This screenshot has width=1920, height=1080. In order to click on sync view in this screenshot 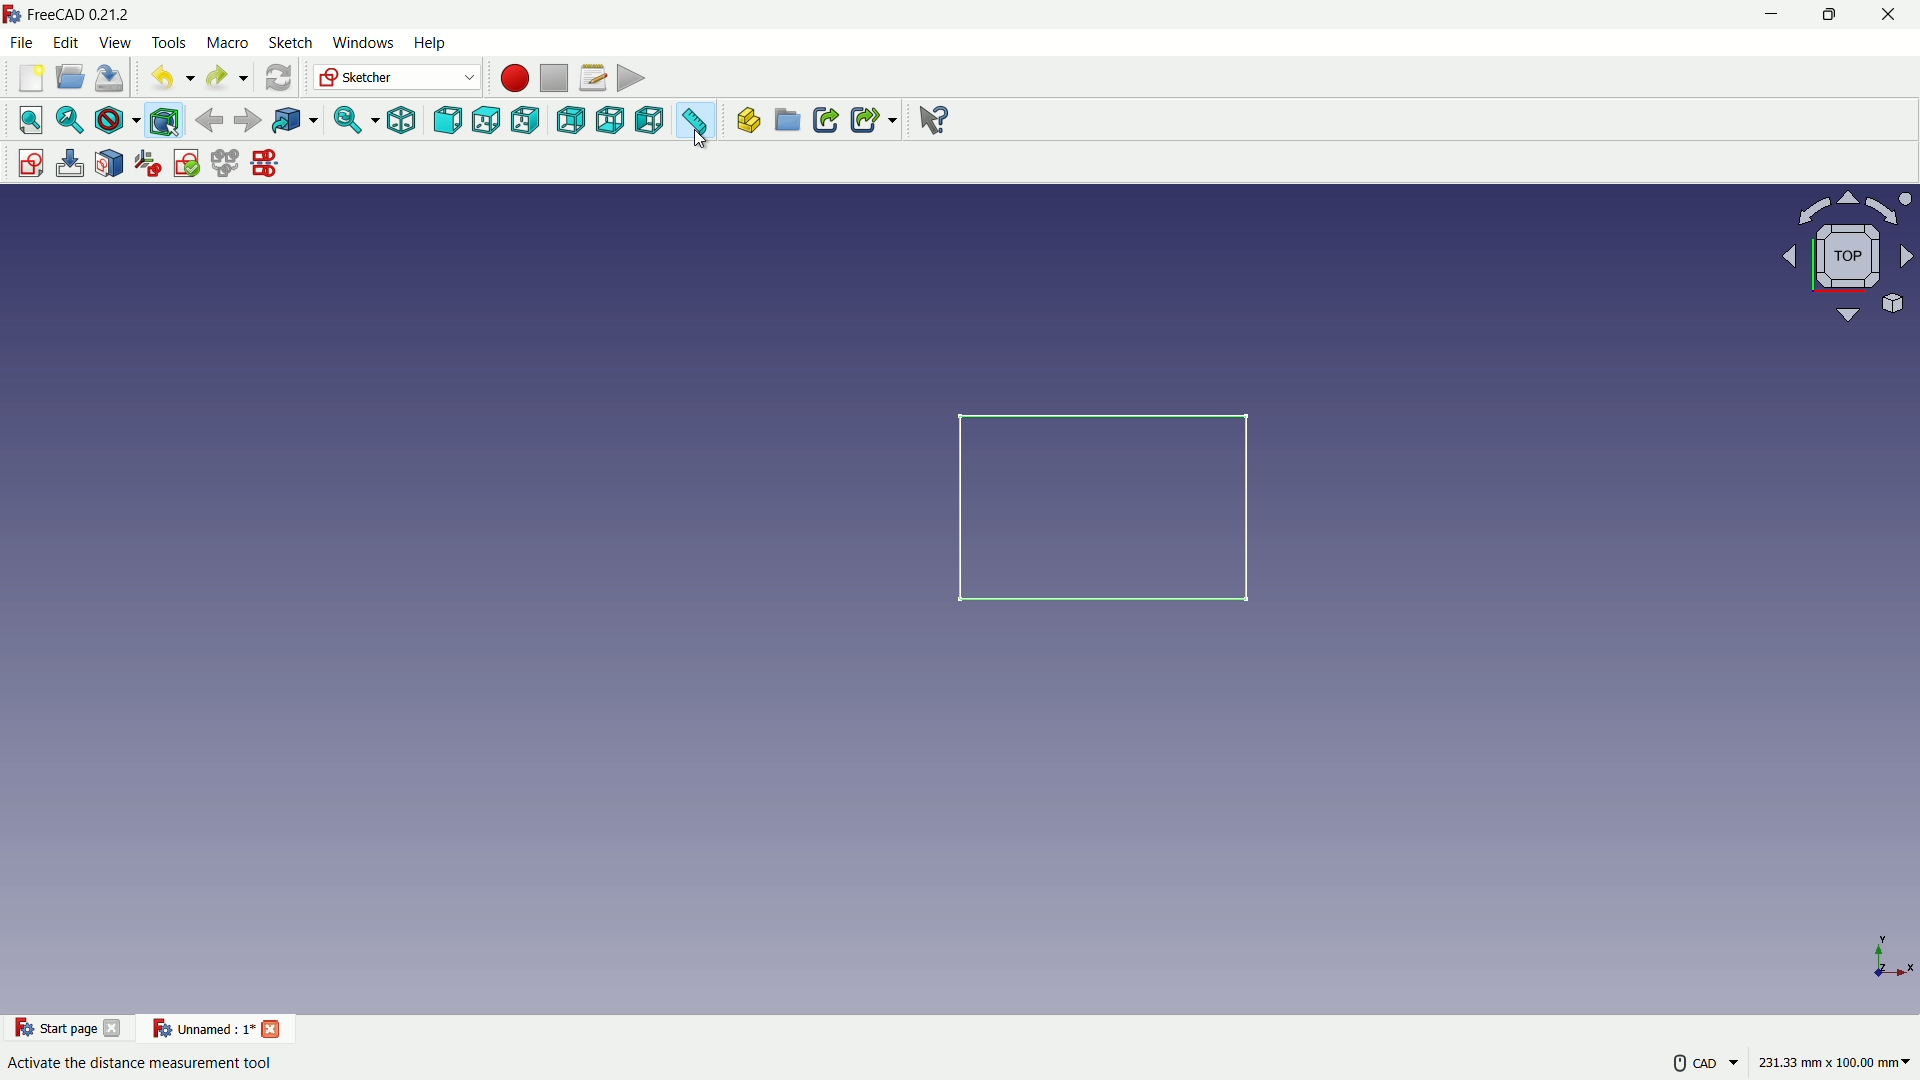, I will do `click(349, 121)`.